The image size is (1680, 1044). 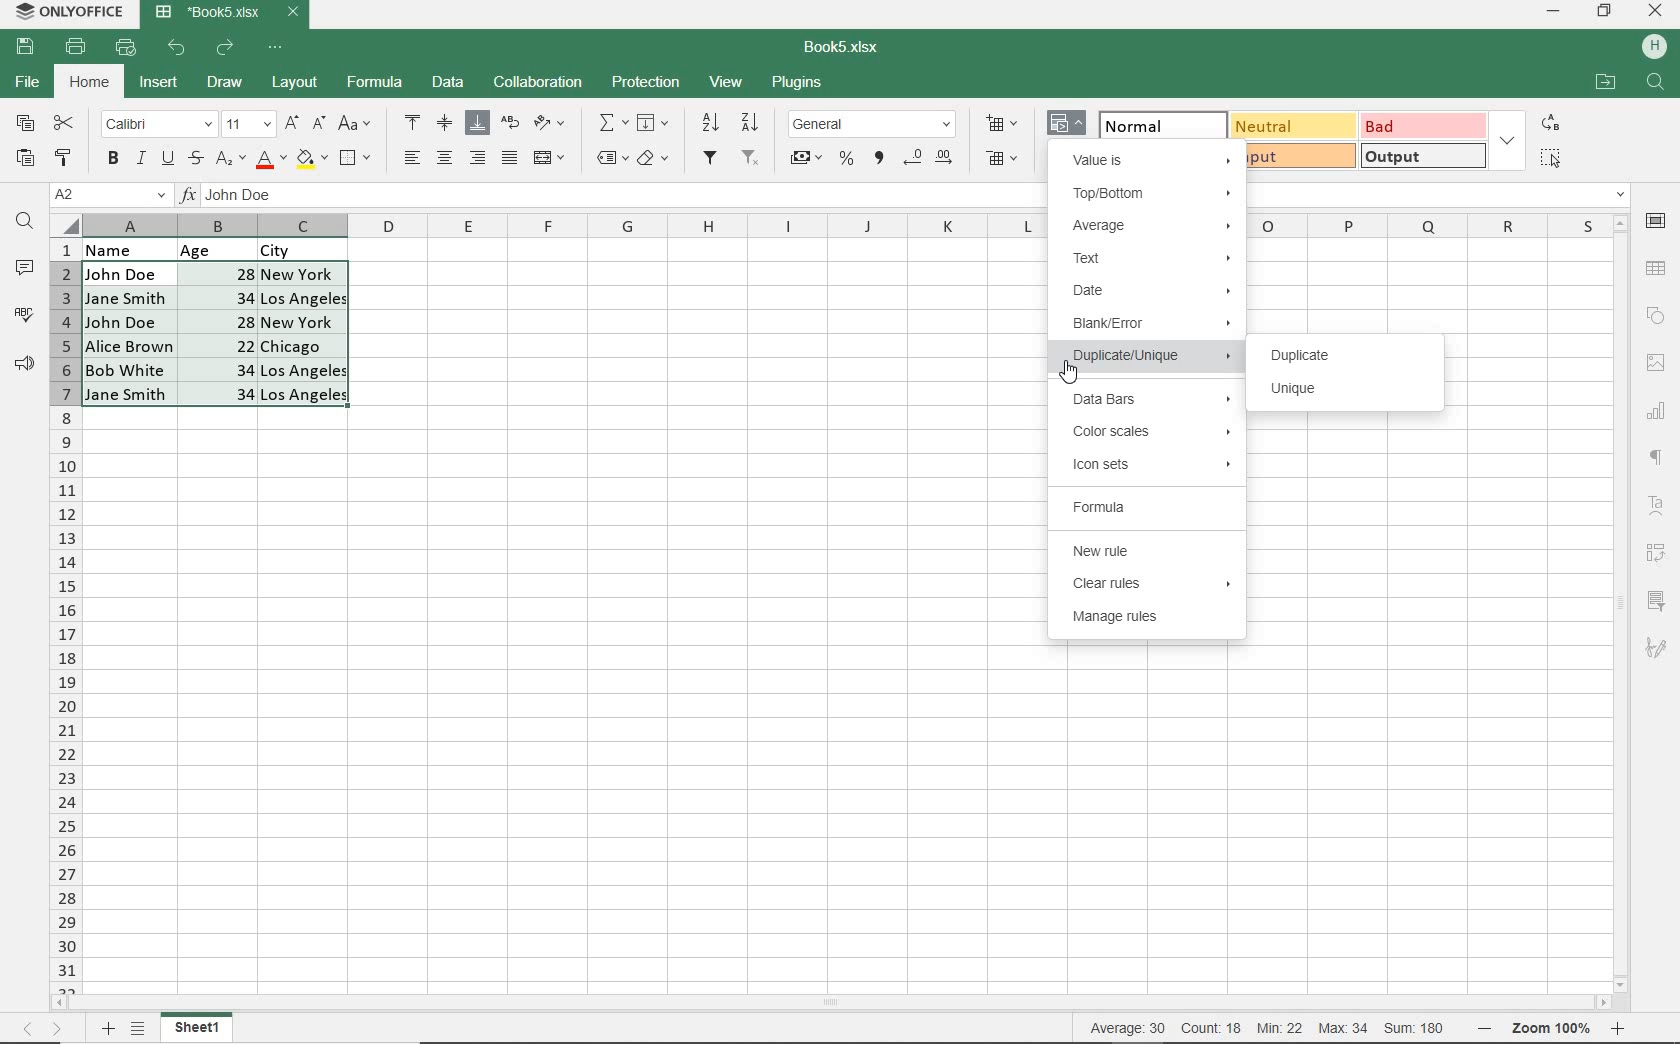 What do you see at coordinates (292, 84) in the screenshot?
I see `LAYOUT` at bounding box center [292, 84].